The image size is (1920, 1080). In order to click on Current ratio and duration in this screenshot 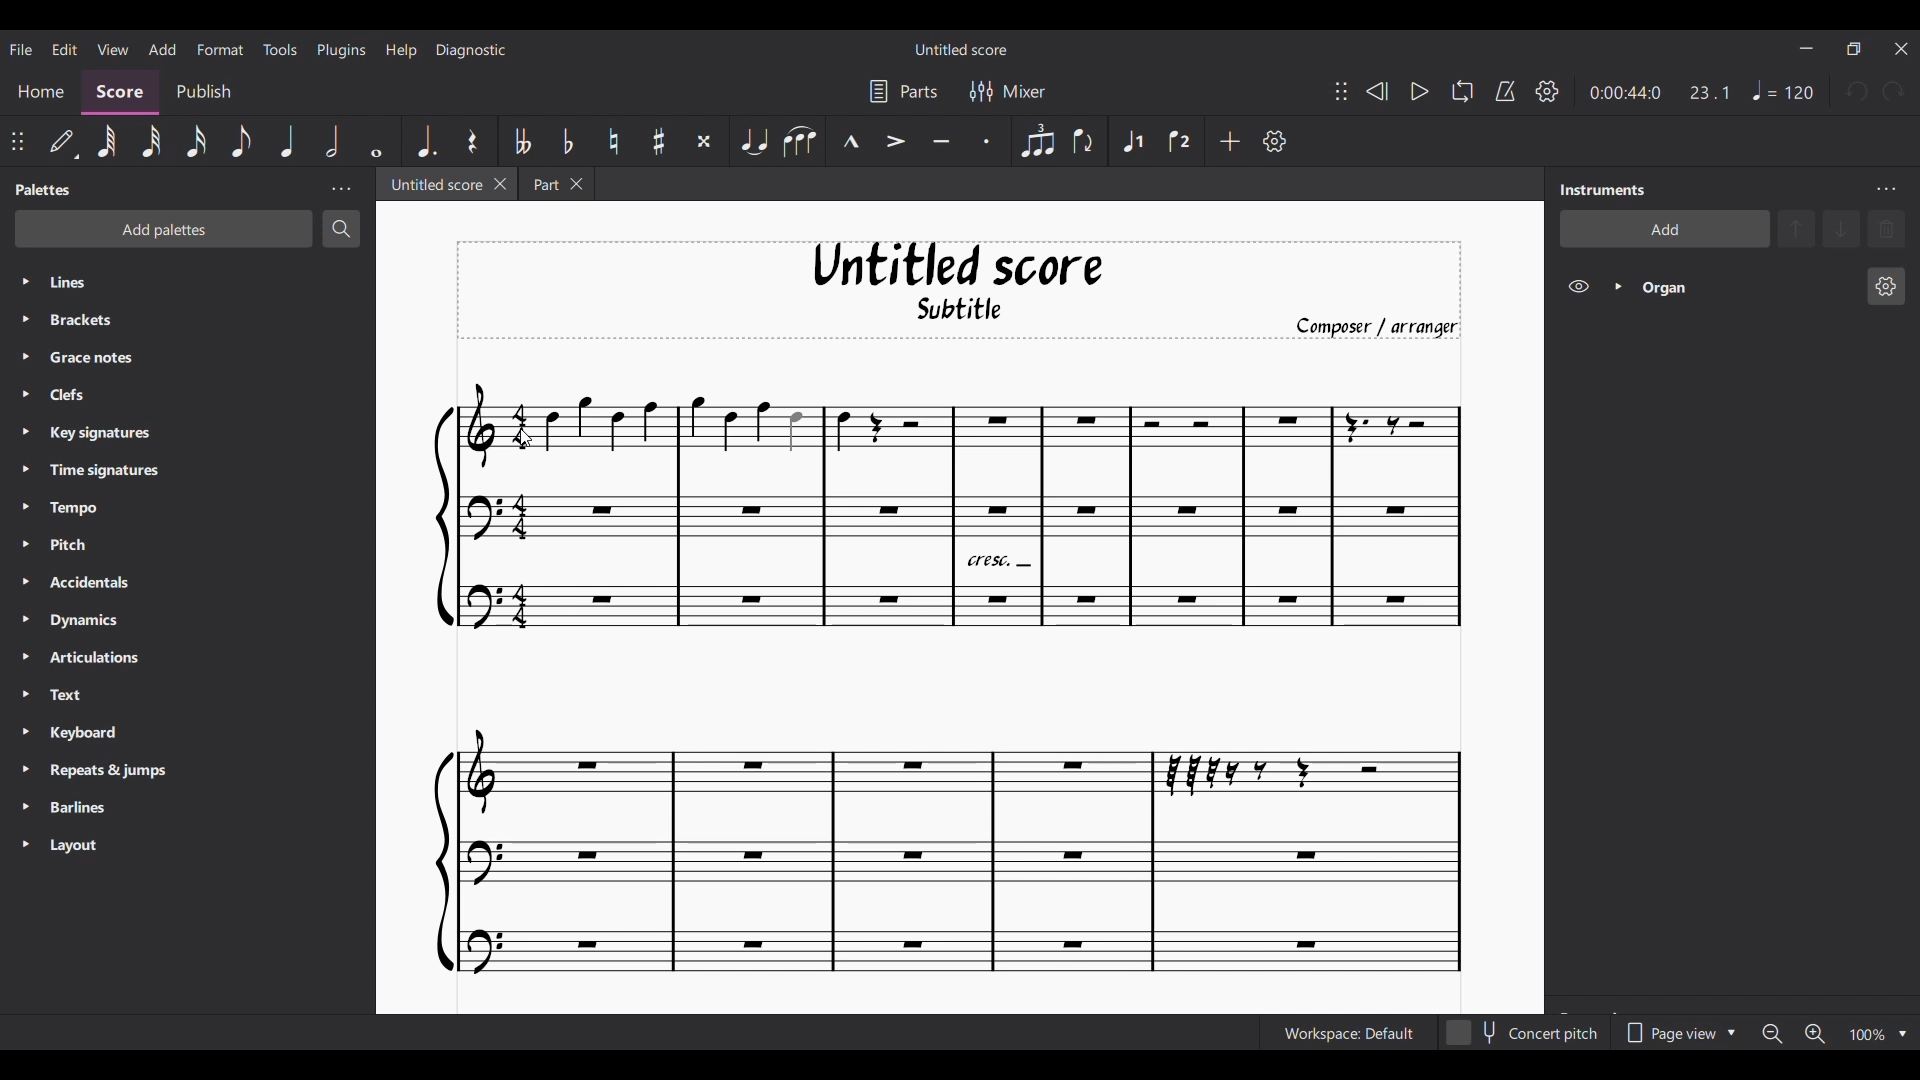, I will do `click(1660, 92)`.